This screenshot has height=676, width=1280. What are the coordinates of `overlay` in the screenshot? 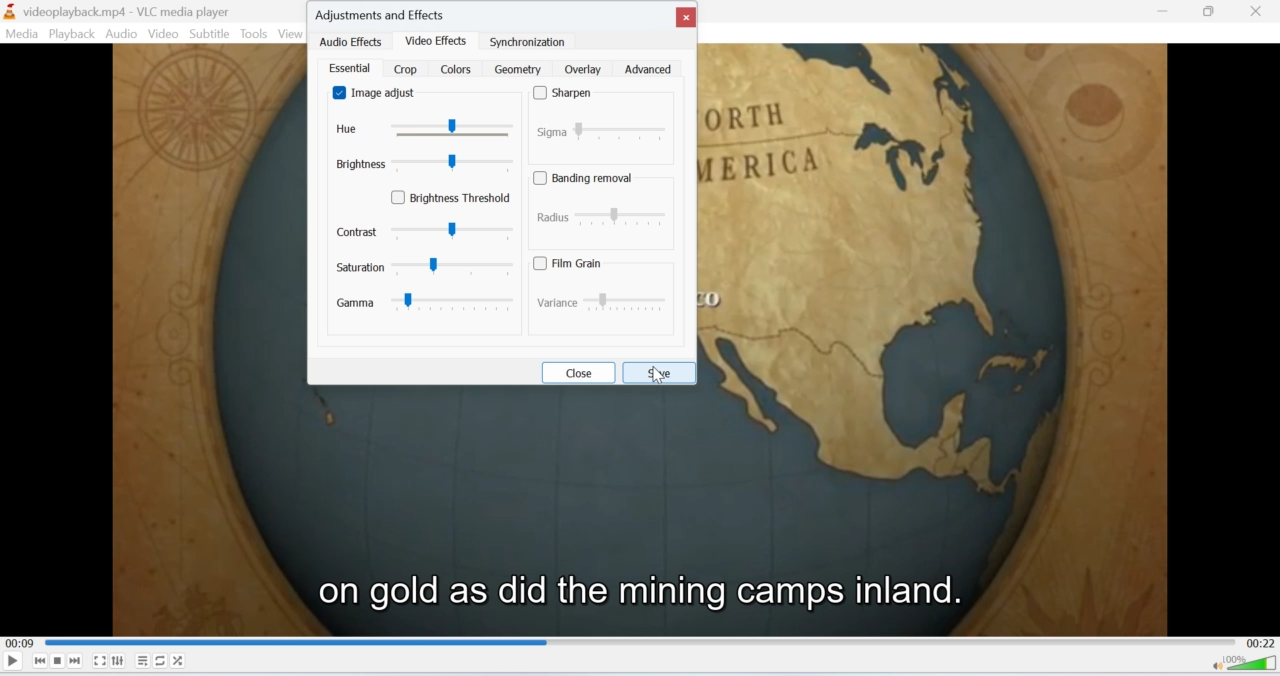 It's located at (582, 70).